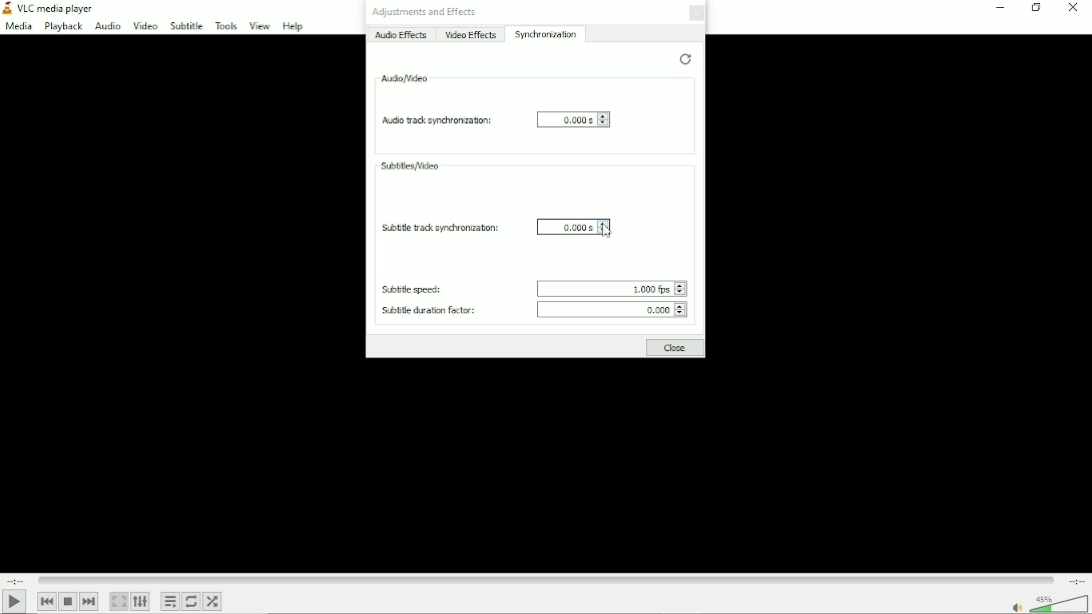  What do you see at coordinates (426, 13) in the screenshot?
I see `Adjustments and effects` at bounding box center [426, 13].